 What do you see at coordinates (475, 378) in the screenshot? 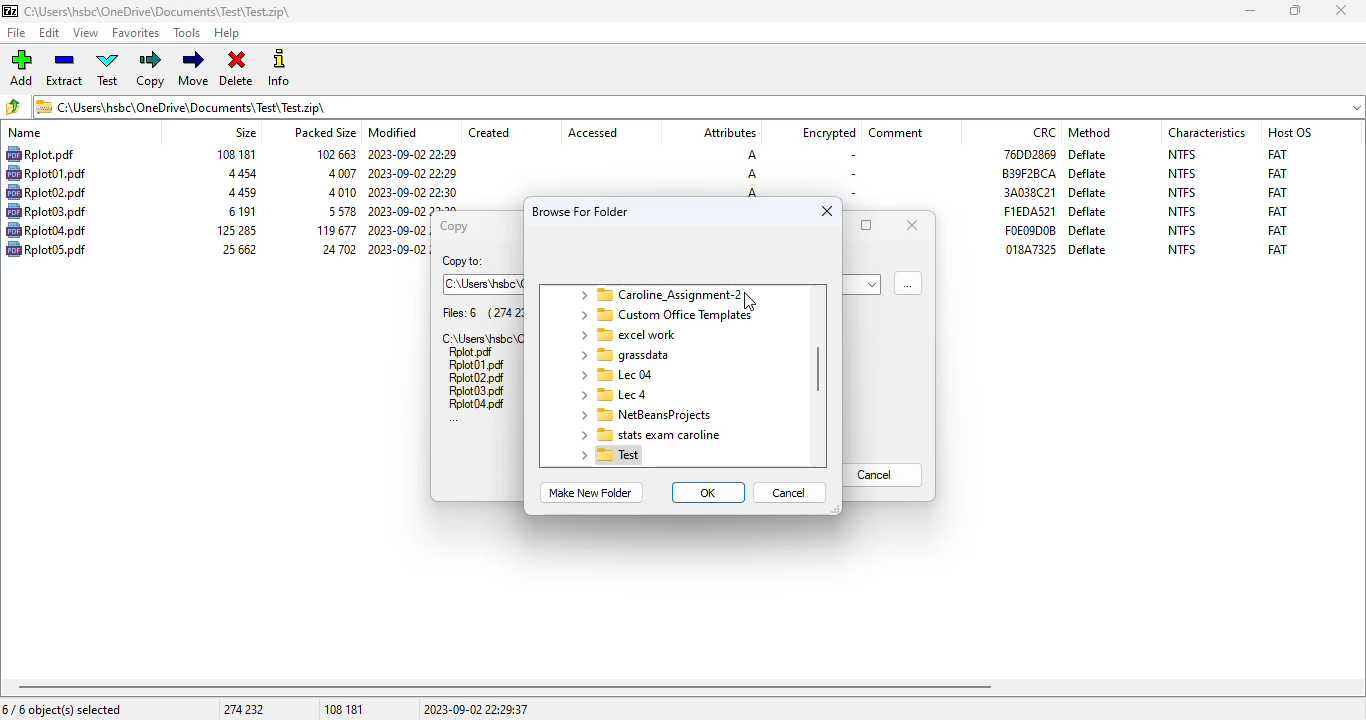
I see `file` at bounding box center [475, 378].